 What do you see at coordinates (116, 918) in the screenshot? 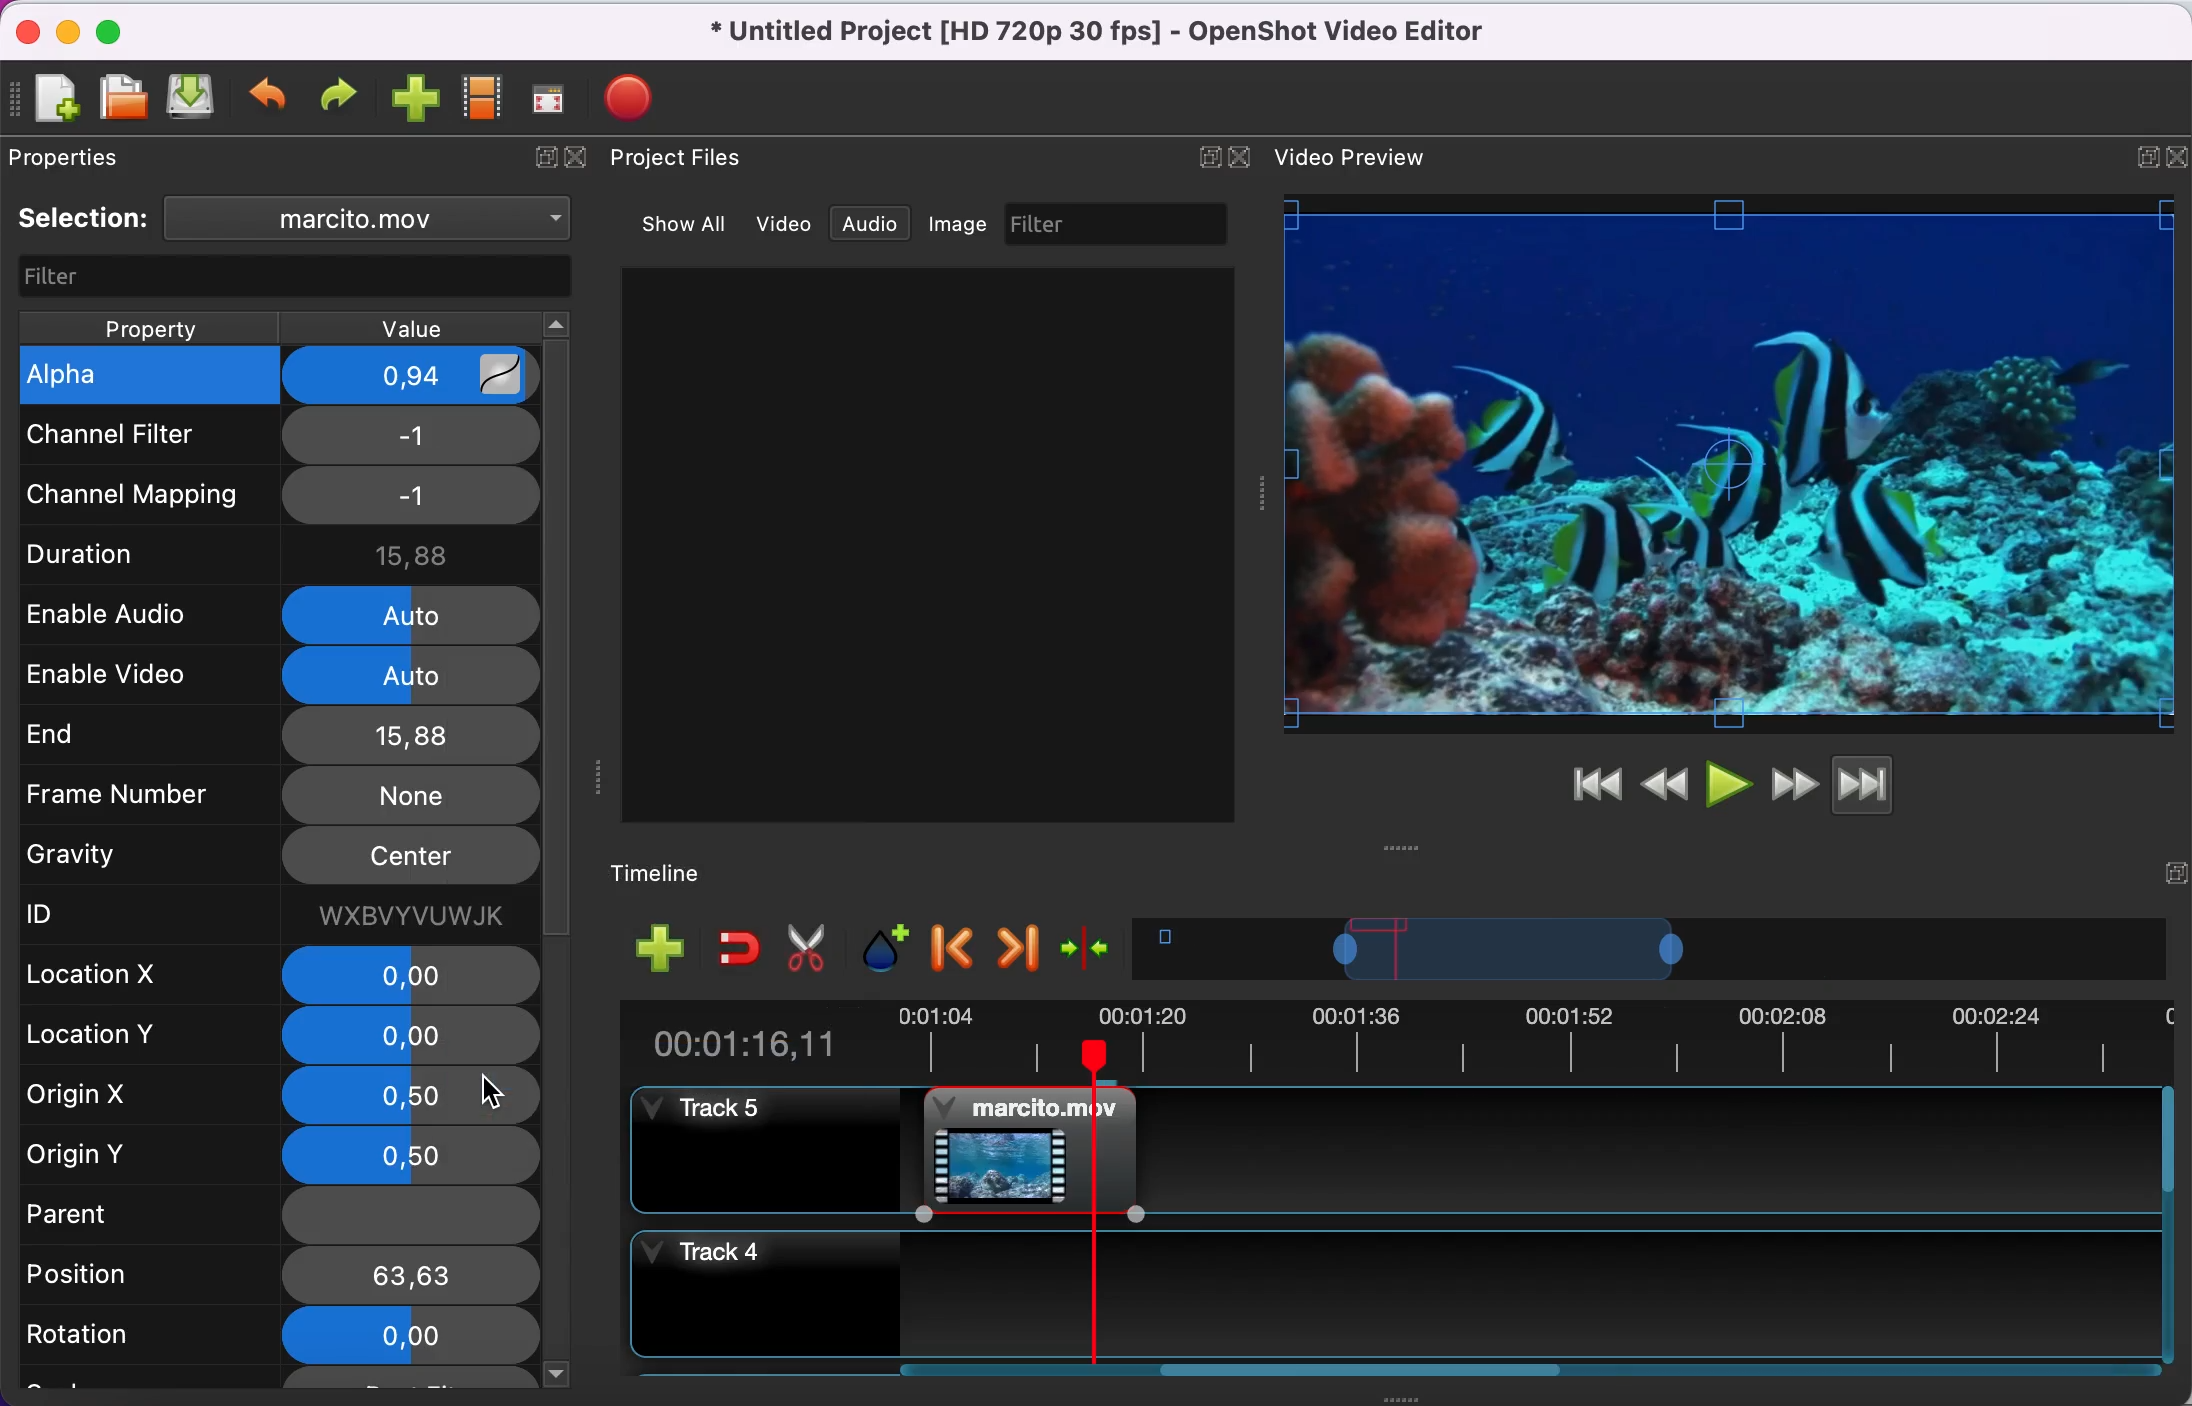
I see `ID` at bounding box center [116, 918].